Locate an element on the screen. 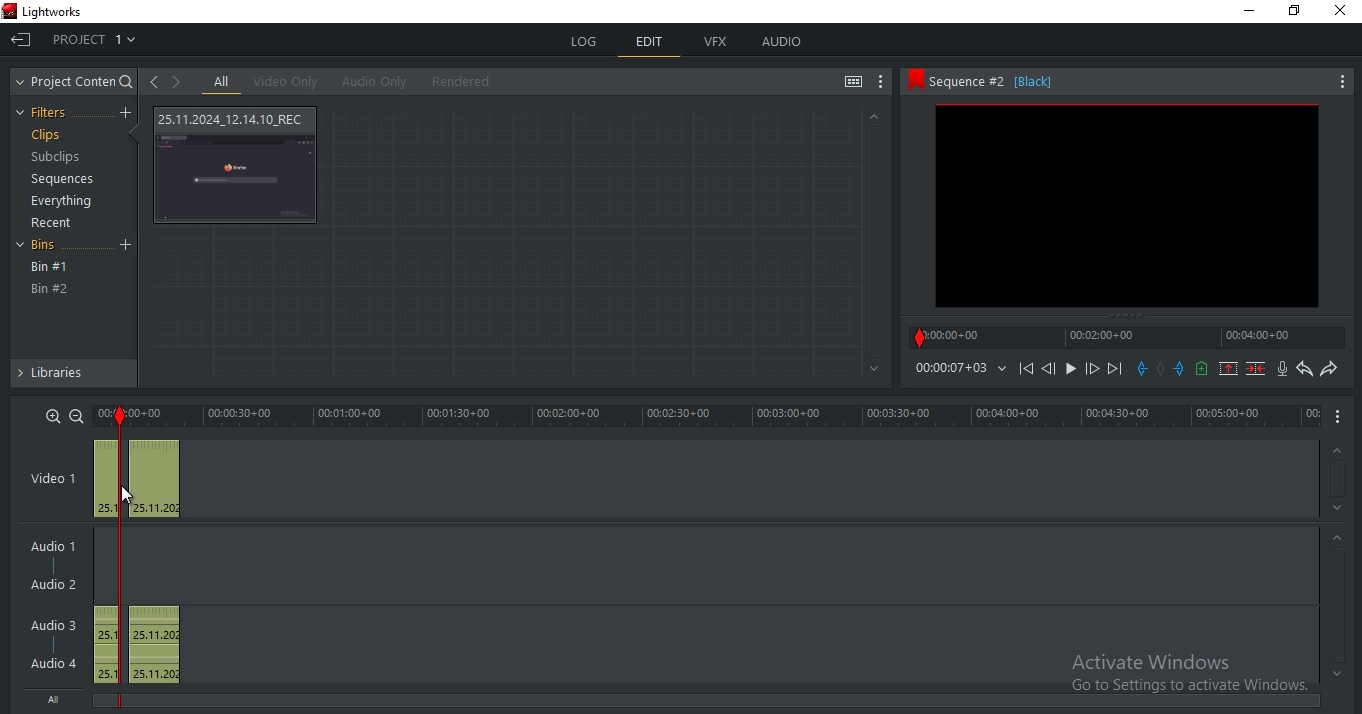  zoom in is located at coordinates (54, 415).